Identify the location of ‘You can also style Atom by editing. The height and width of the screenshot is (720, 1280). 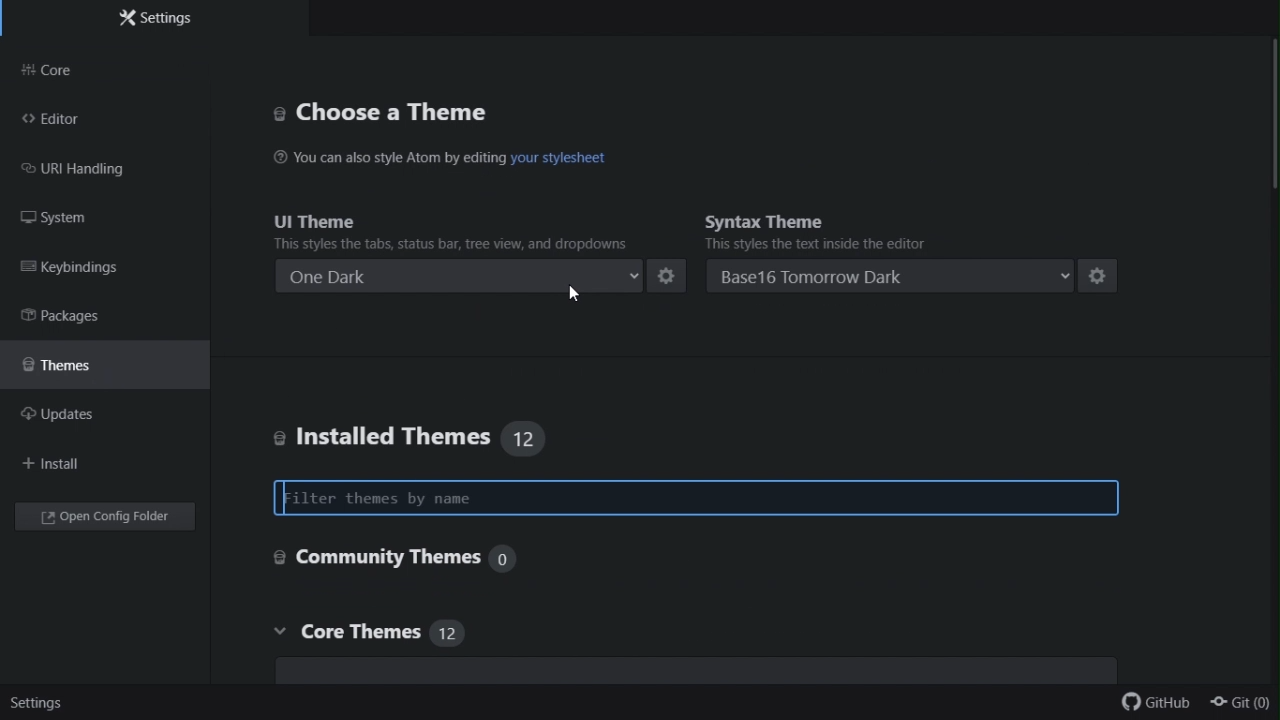
(388, 156).